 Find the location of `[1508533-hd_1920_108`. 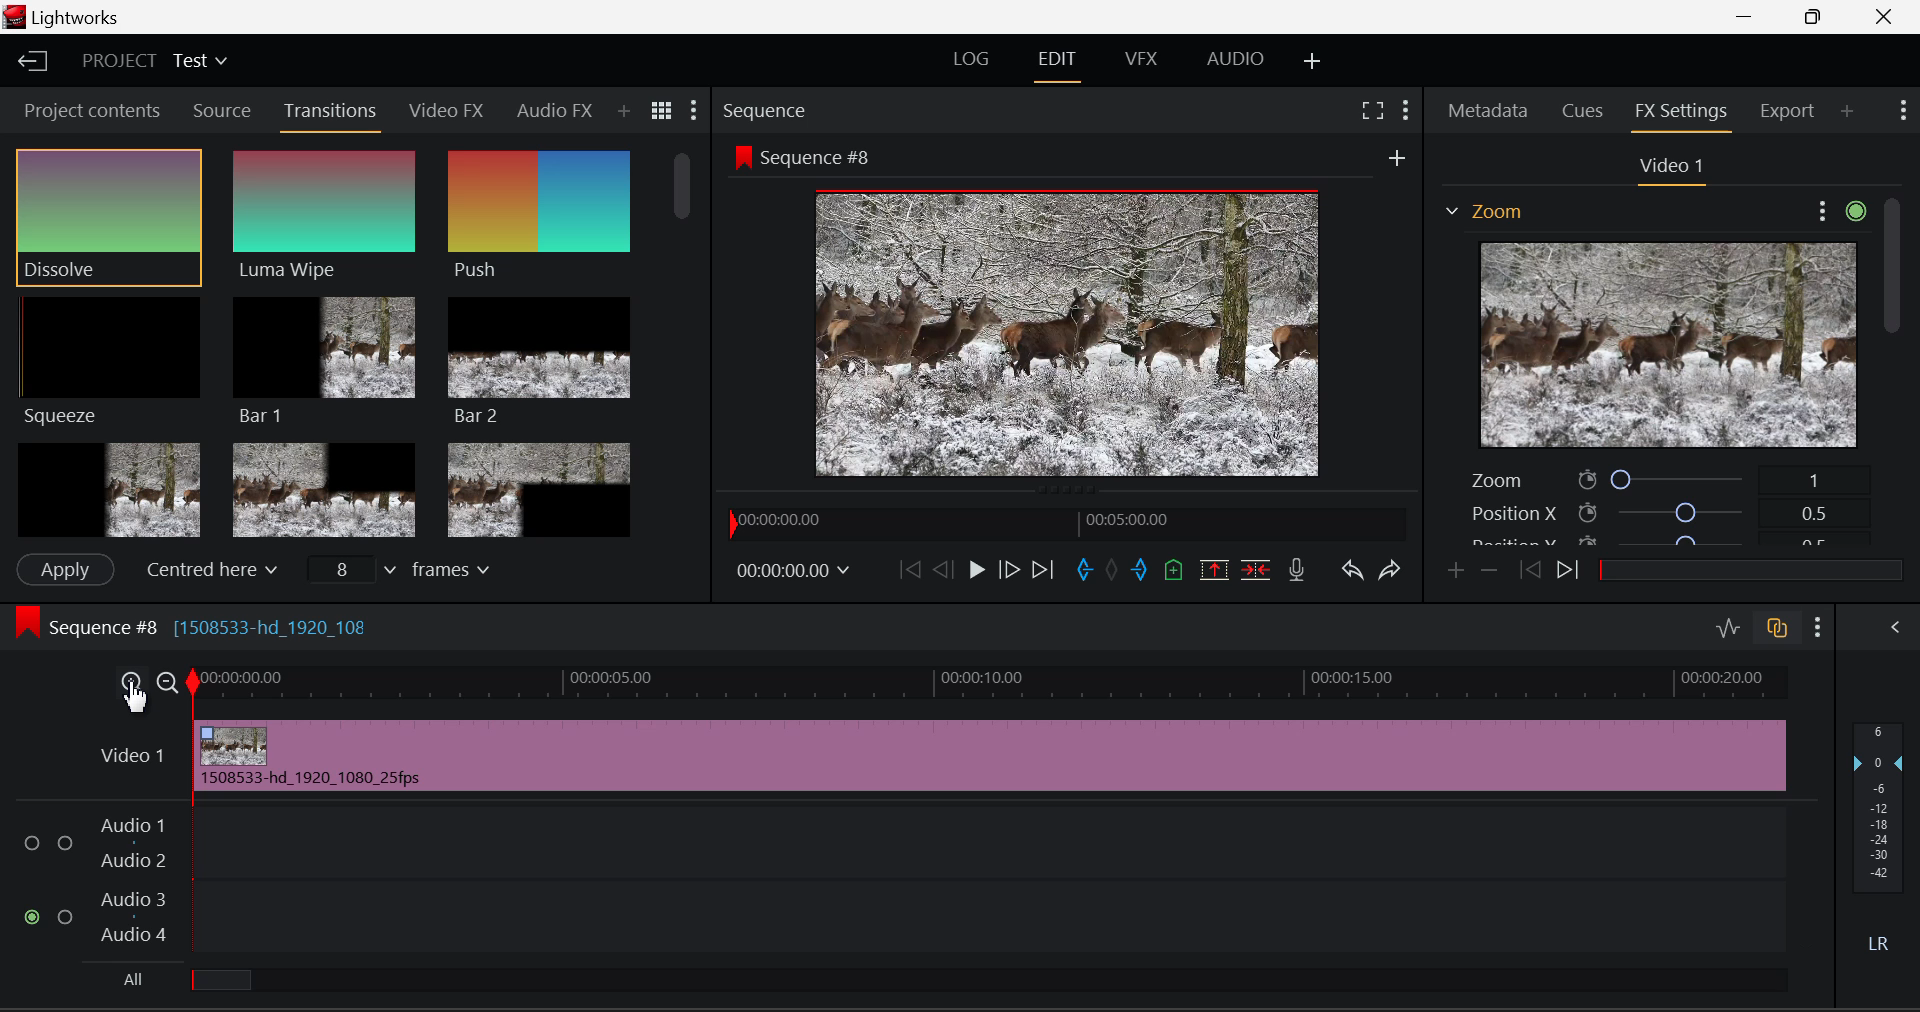

[1508533-hd_1920_108 is located at coordinates (274, 630).